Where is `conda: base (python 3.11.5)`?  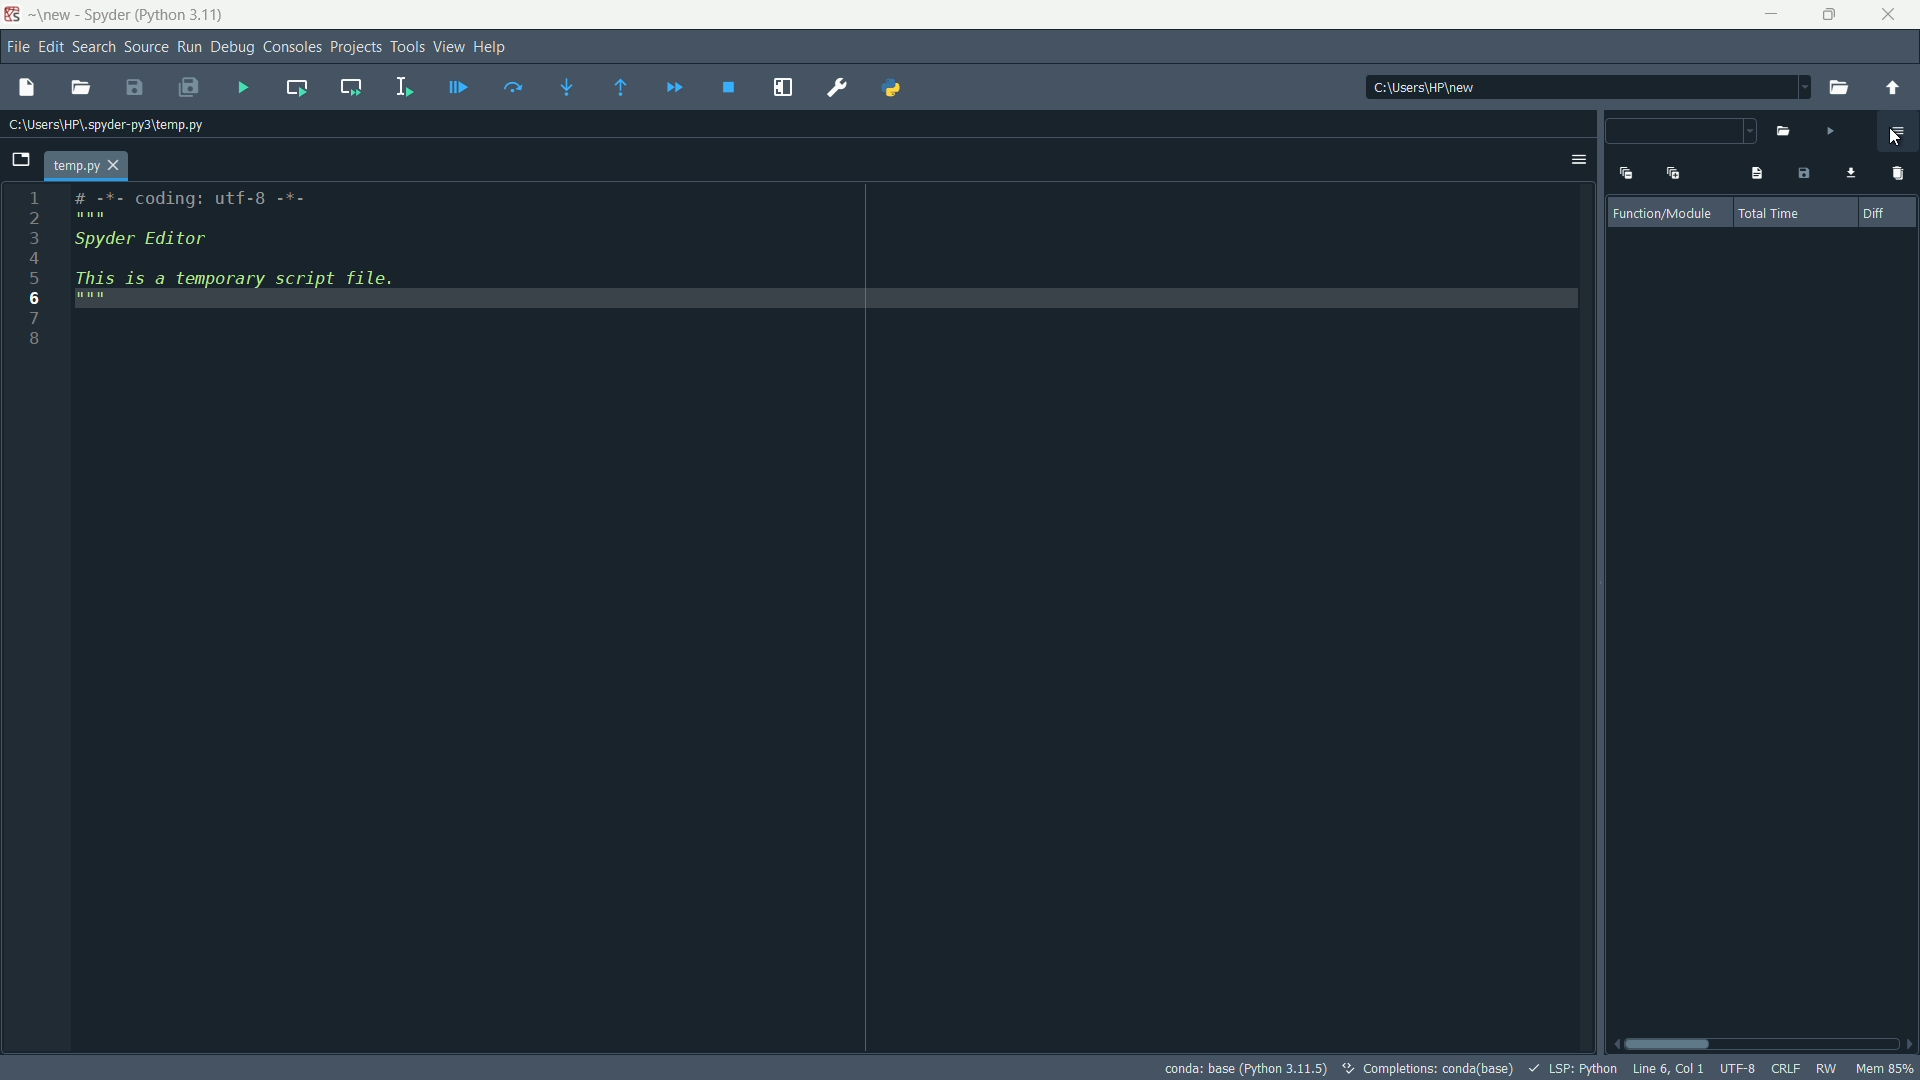 conda: base (python 3.11.5) is located at coordinates (1244, 1068).